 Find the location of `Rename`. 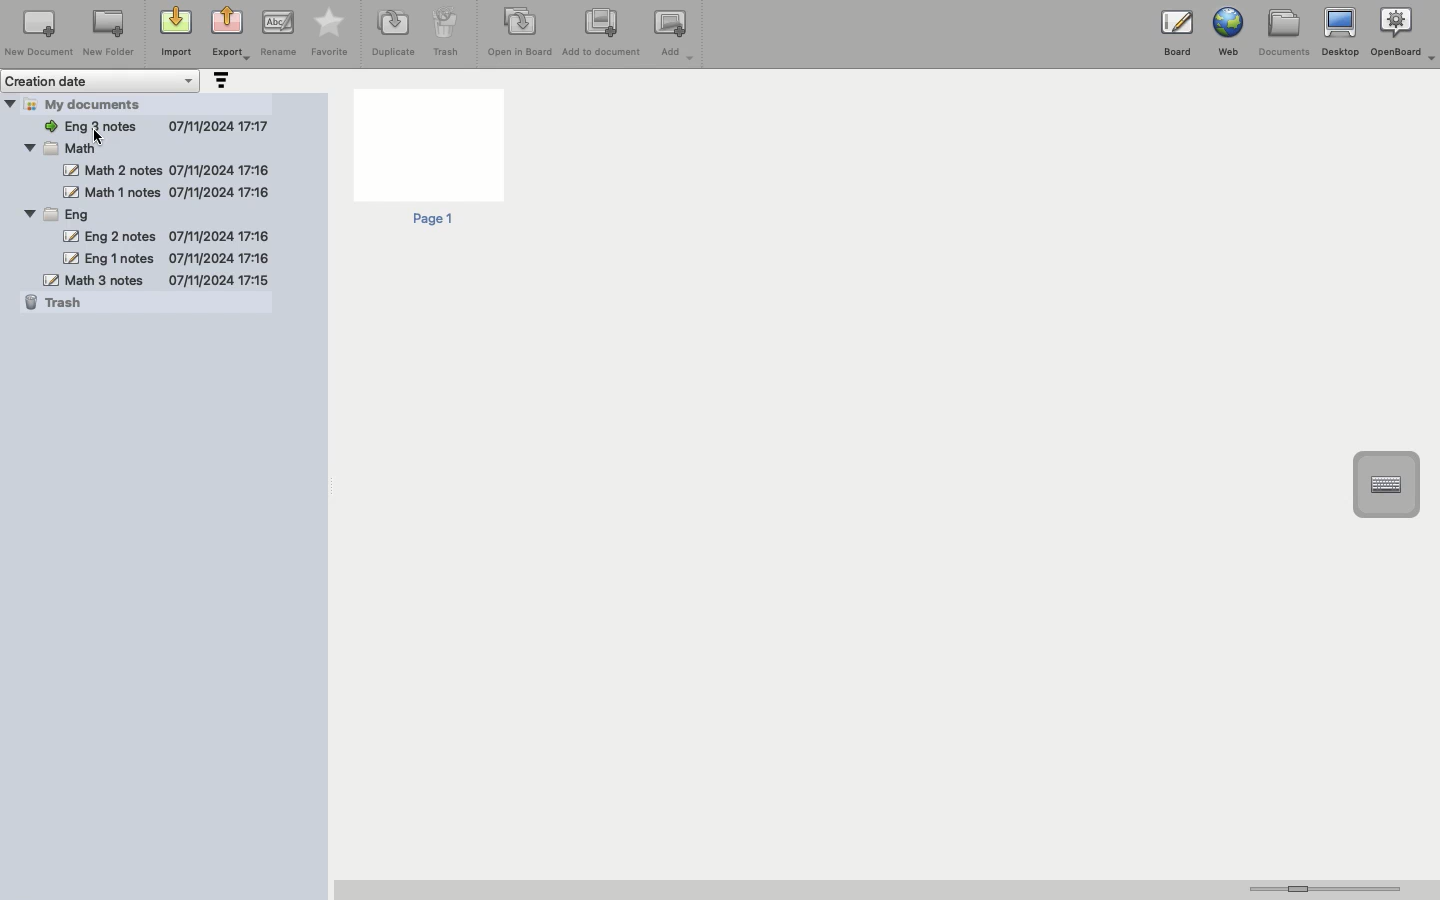

Rename is located at coordinates (278, 32).